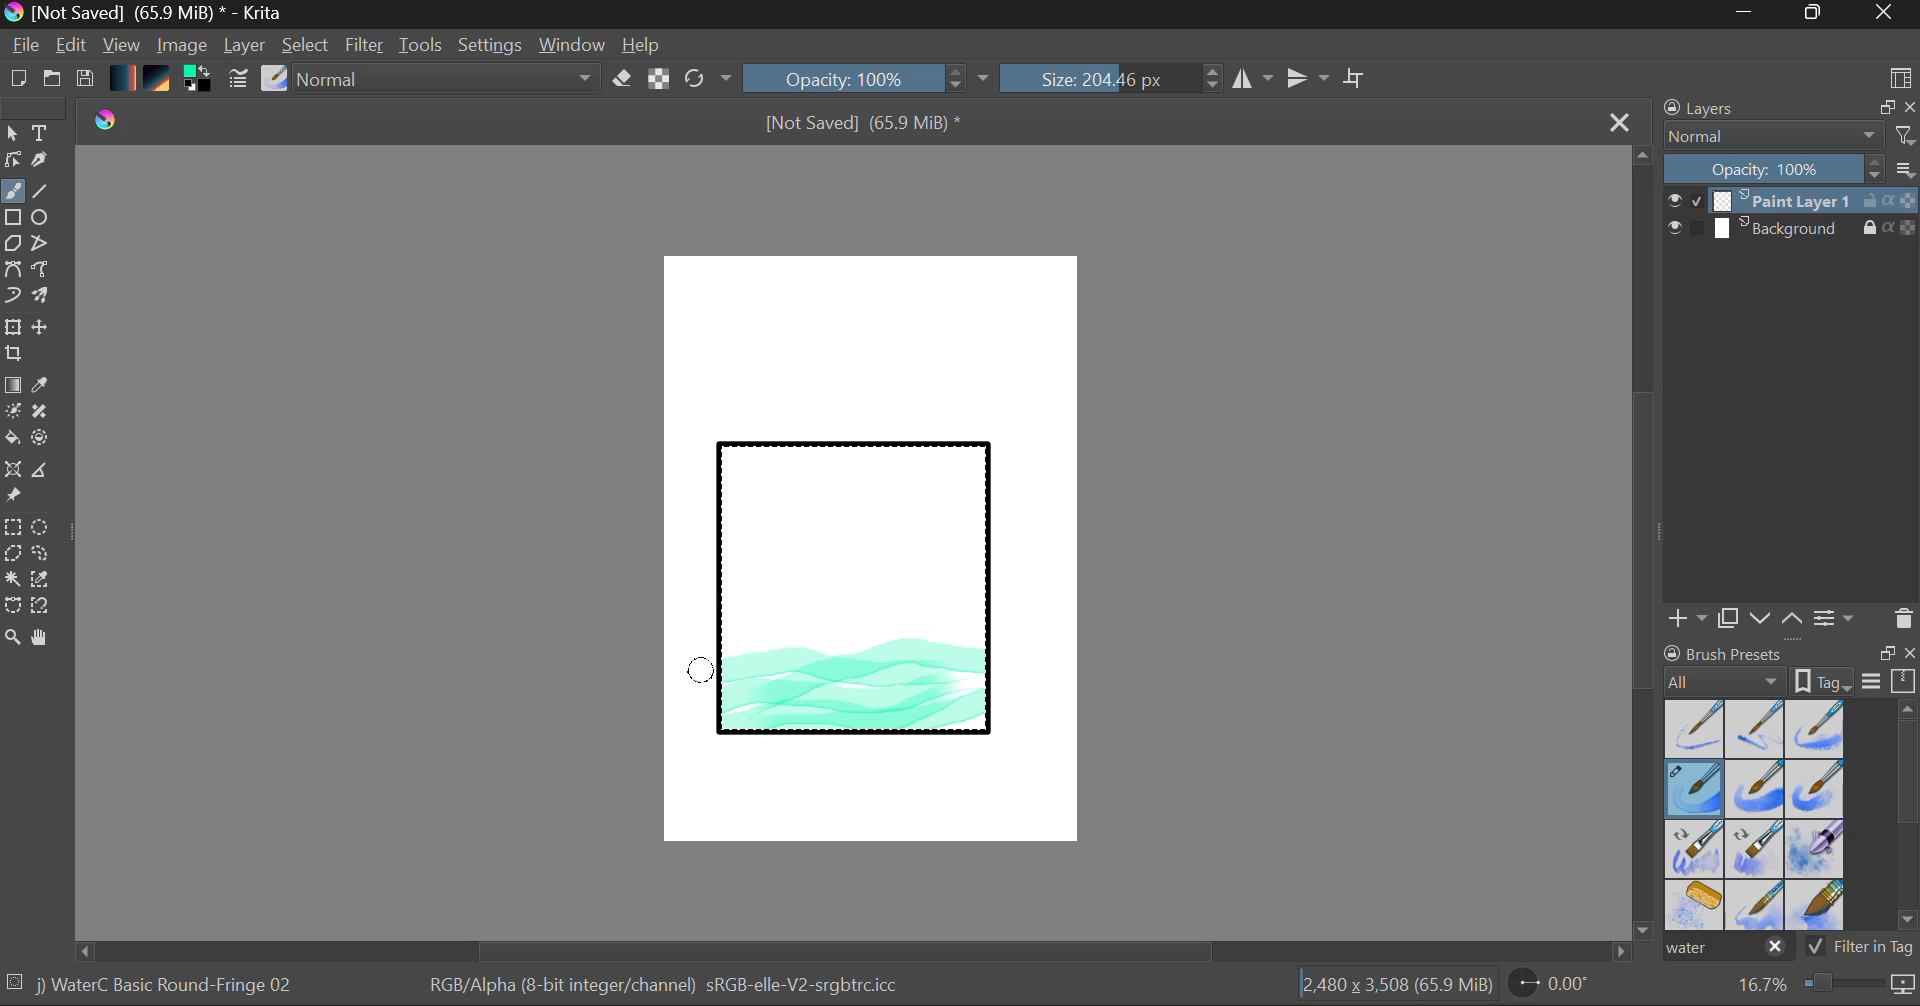  Describe the element at coordinates (1396, 988) in the screenshot. I see `Document Dimensions` at that location.